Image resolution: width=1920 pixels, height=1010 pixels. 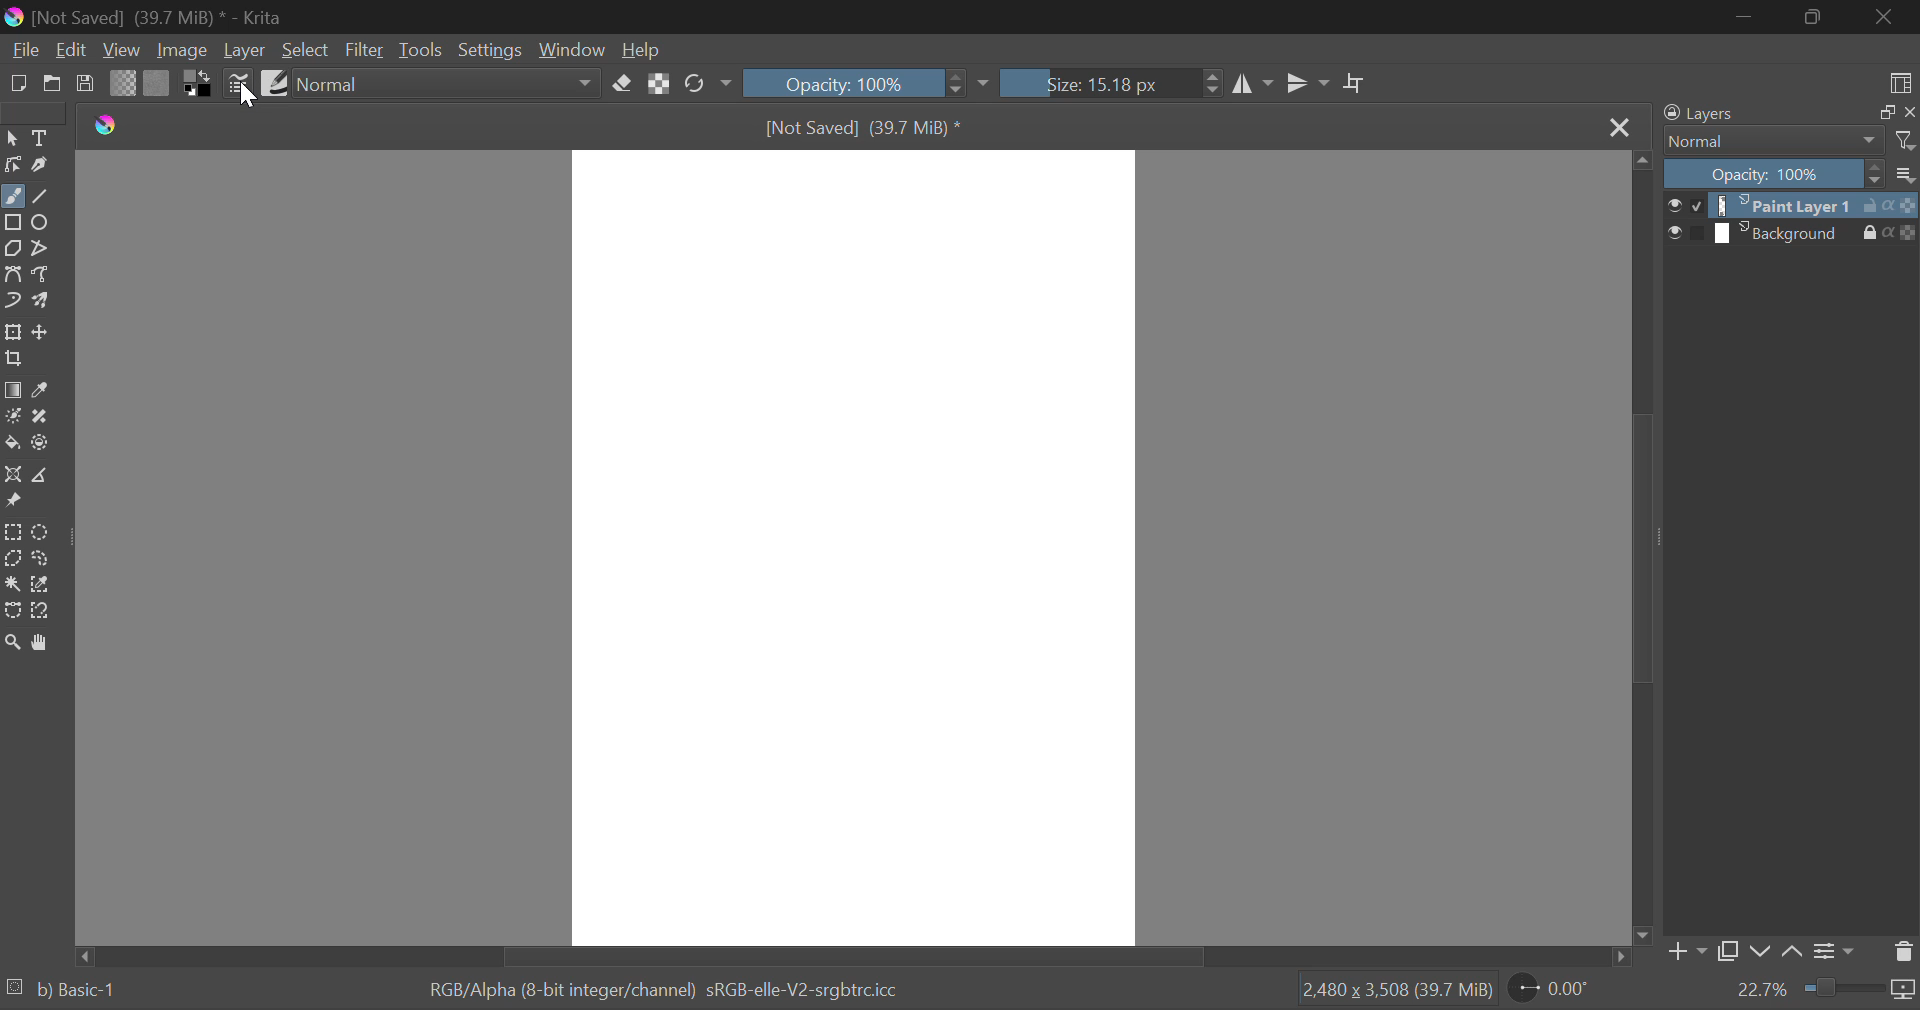 I want to click on Freehand Selection, so click(x=40, y=560).